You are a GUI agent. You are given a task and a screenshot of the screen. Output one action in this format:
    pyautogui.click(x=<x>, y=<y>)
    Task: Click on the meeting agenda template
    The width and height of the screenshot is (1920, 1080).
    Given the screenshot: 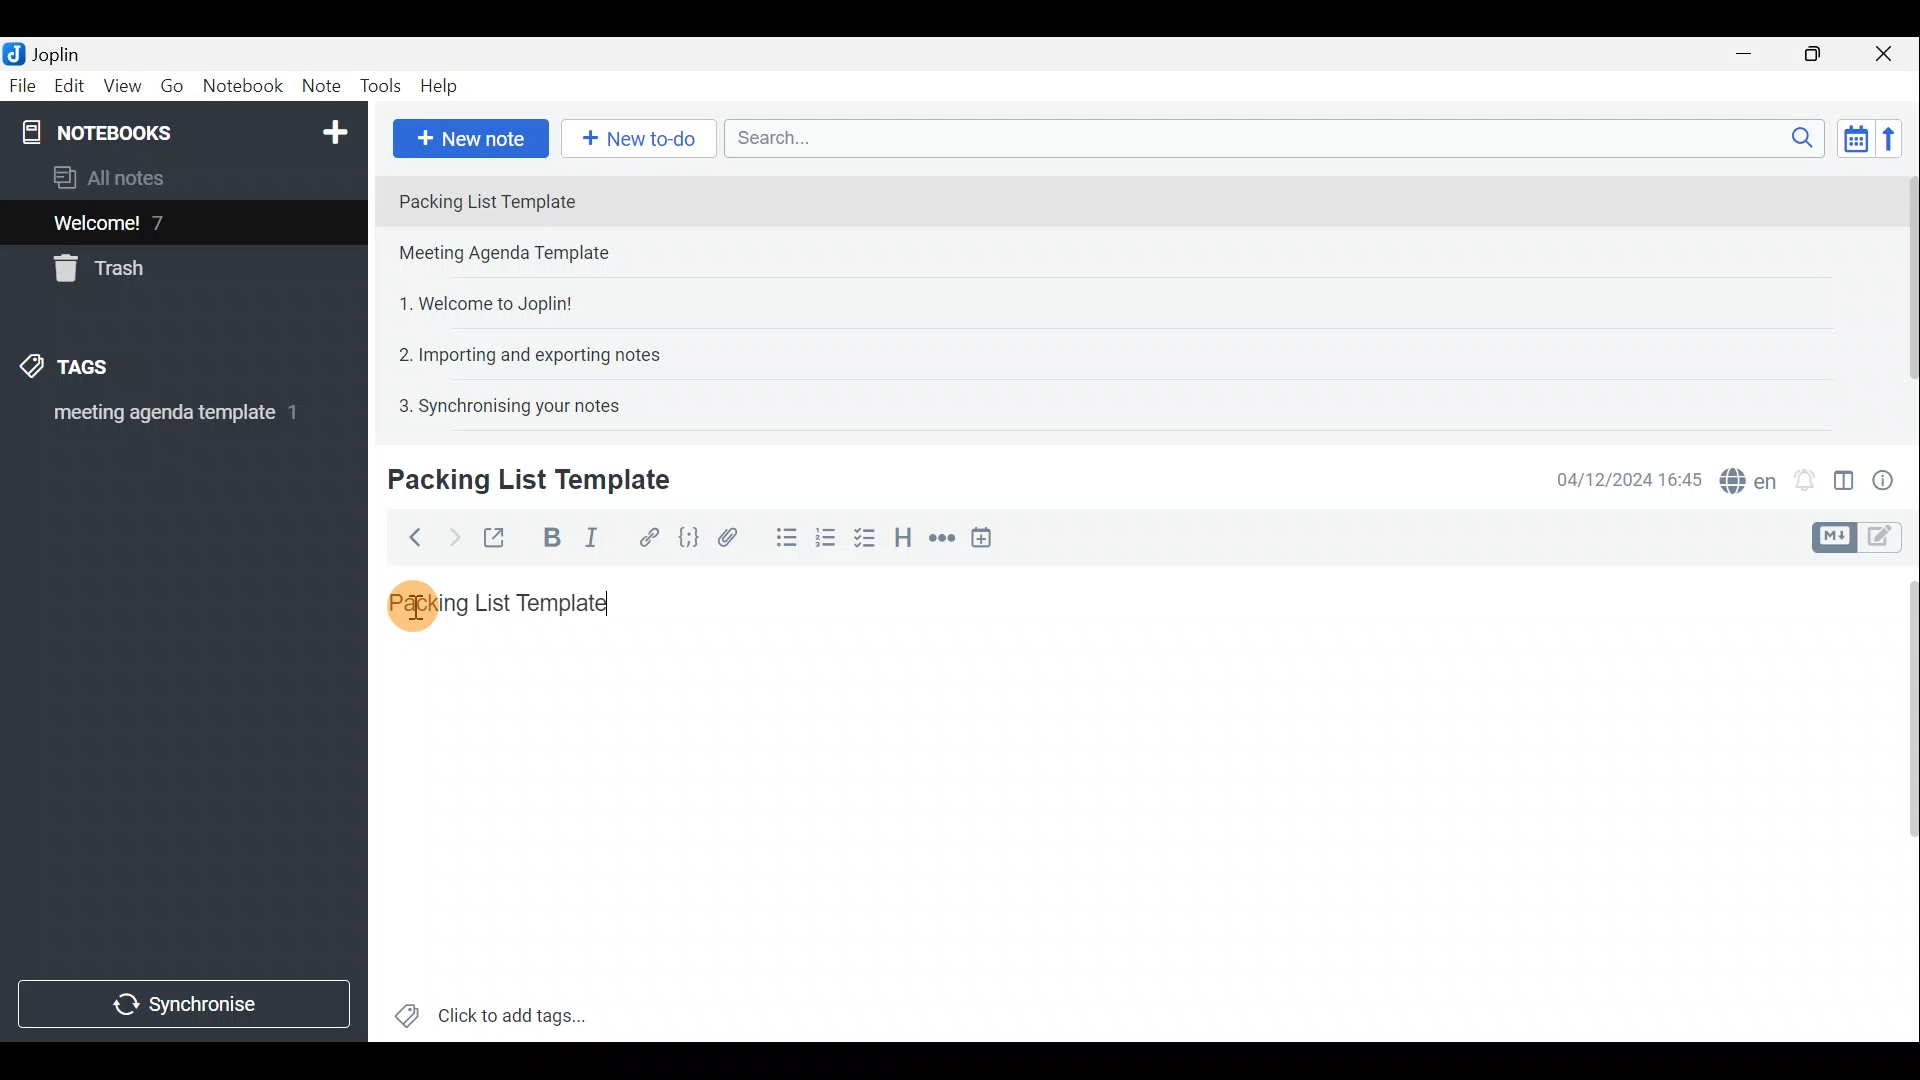 What is the action you would take?
    pyautogui.click(x=172, y=419)
    